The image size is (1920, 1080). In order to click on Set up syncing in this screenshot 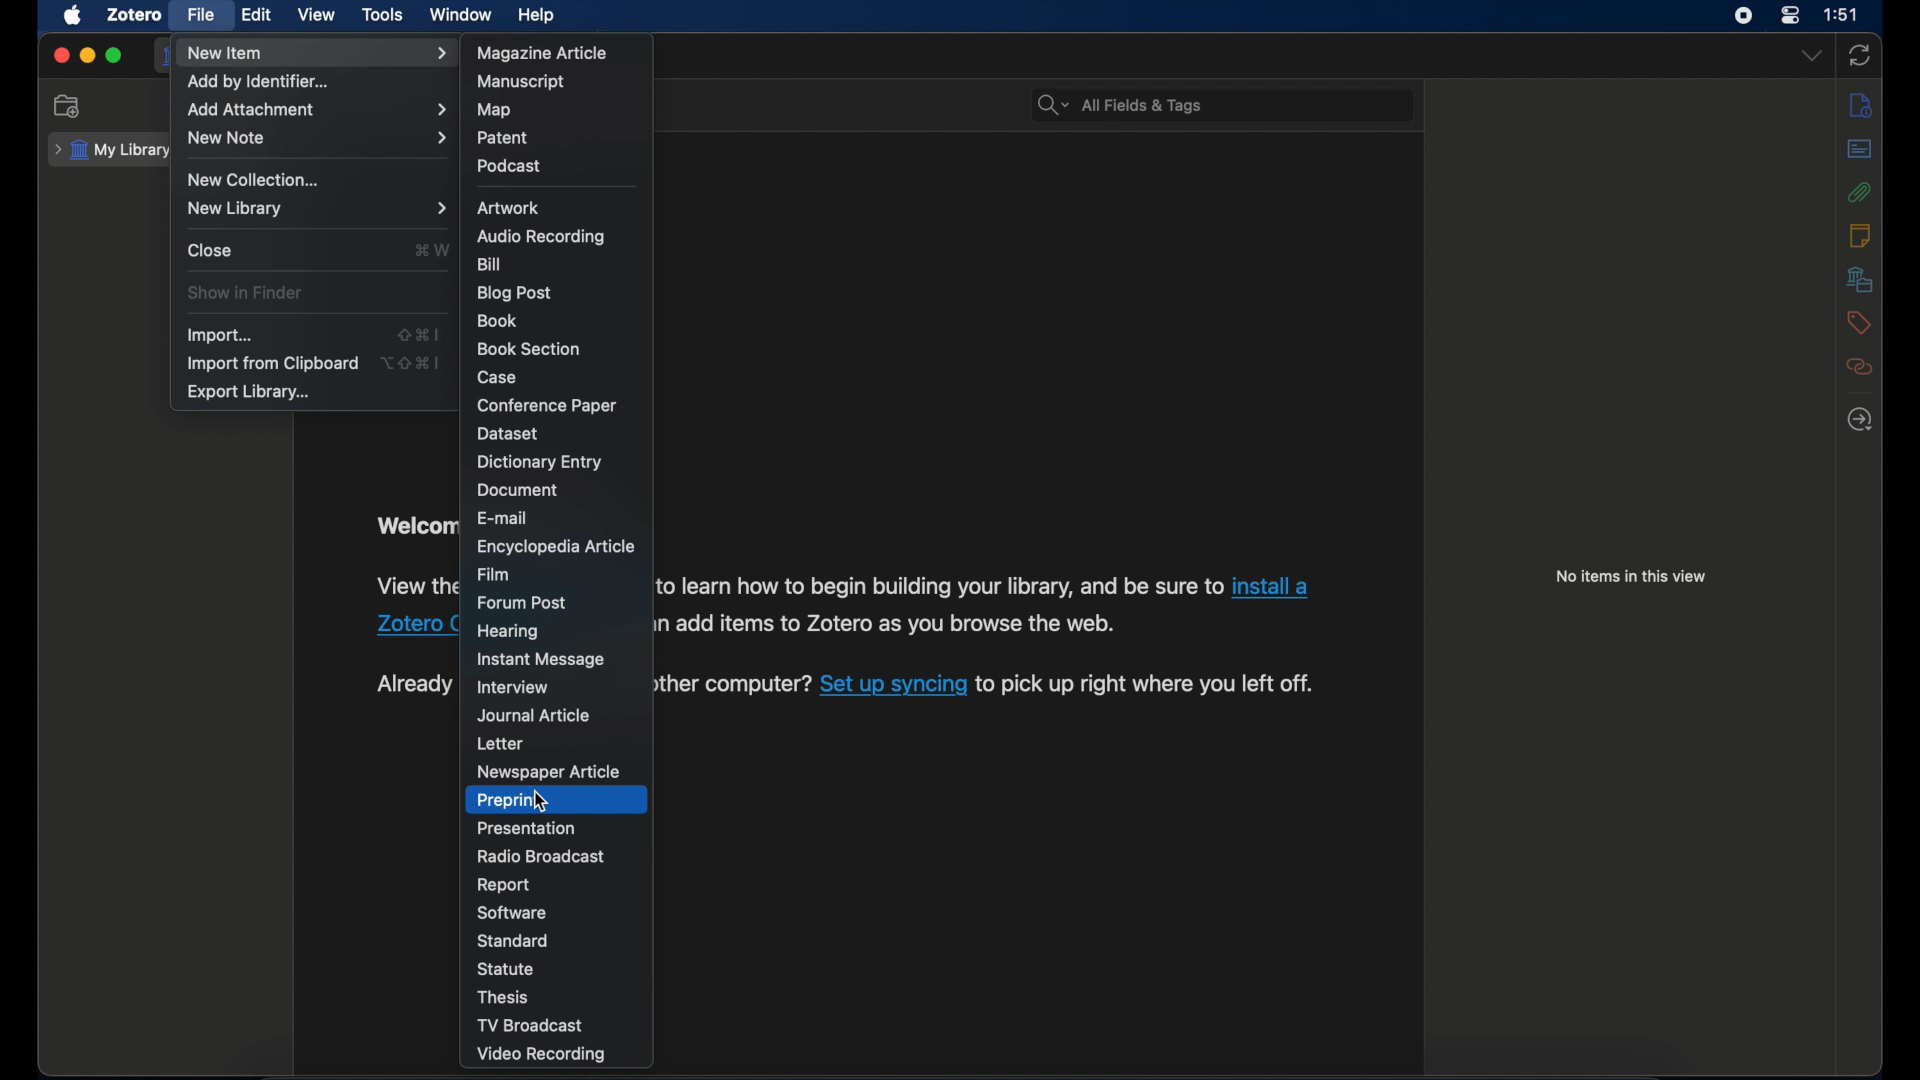, I will do `click(894, 683)`.